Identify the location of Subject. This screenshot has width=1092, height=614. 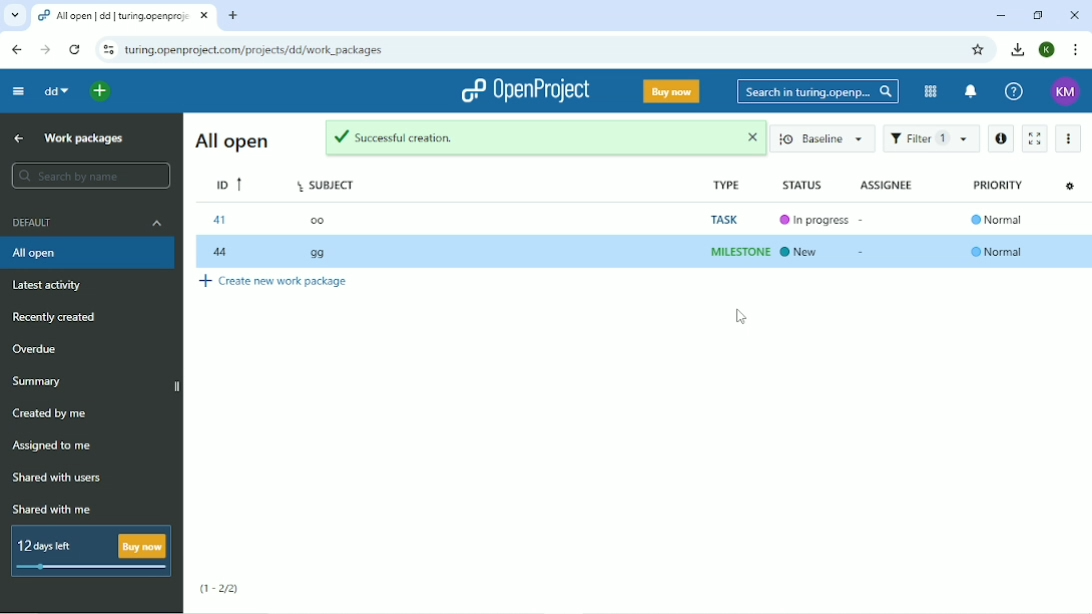
(326, 186).